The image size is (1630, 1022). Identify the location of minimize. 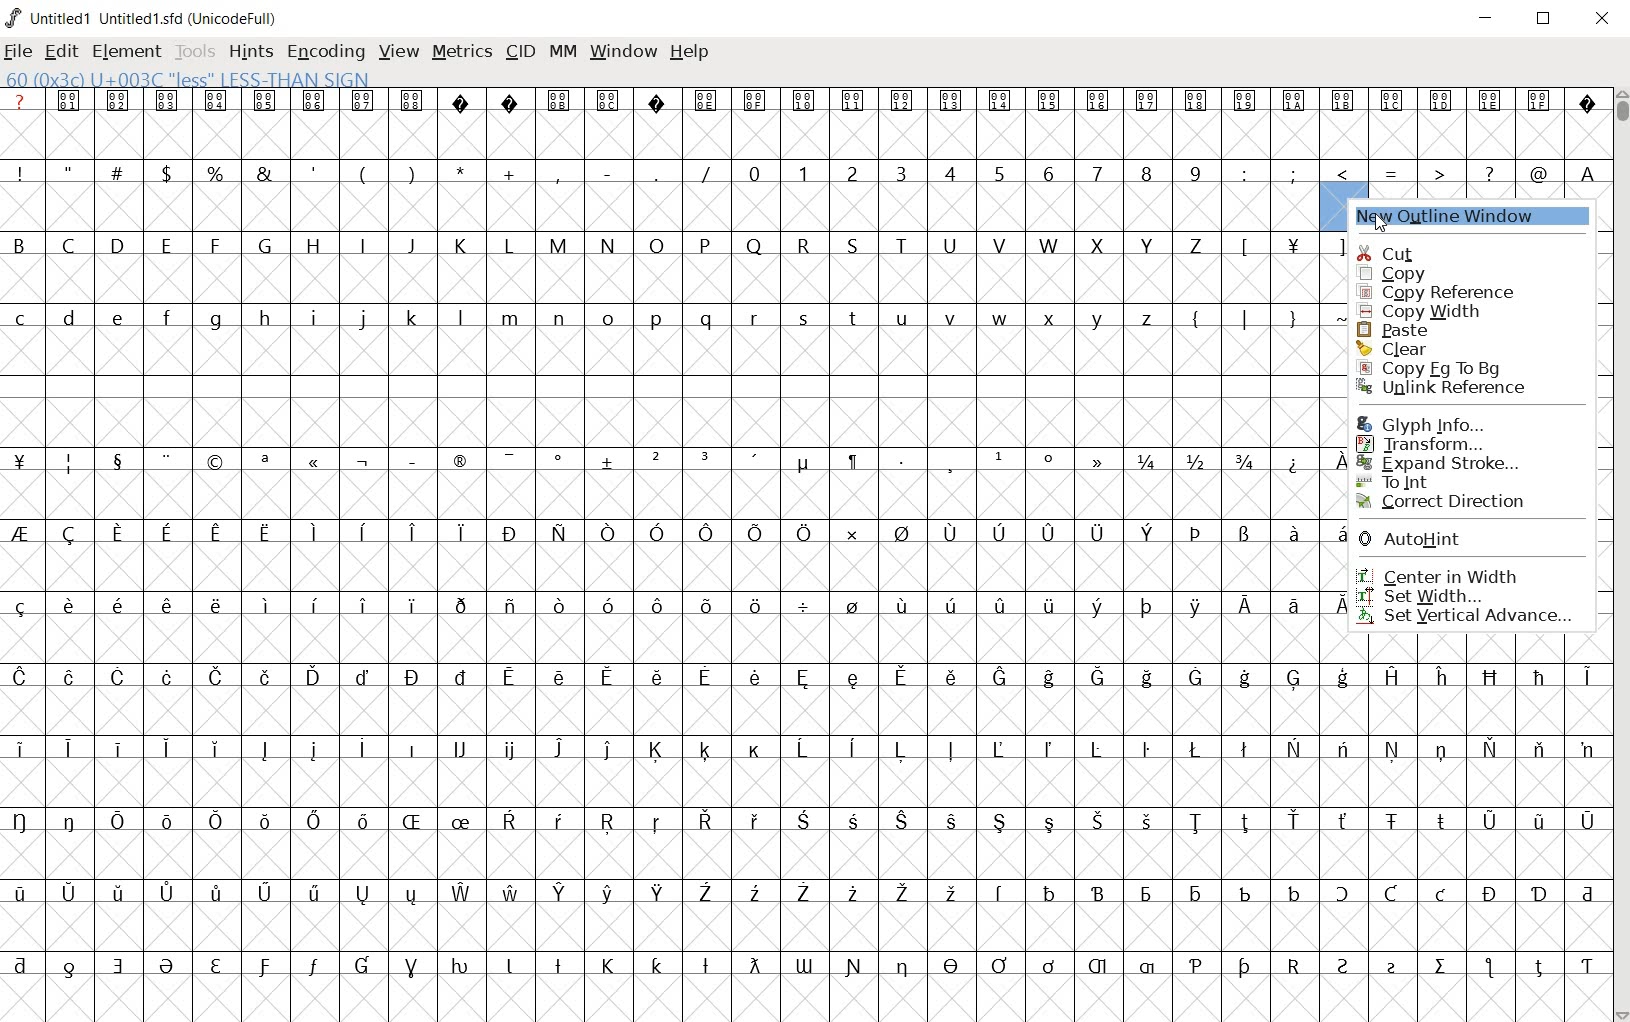
(1486, 18).